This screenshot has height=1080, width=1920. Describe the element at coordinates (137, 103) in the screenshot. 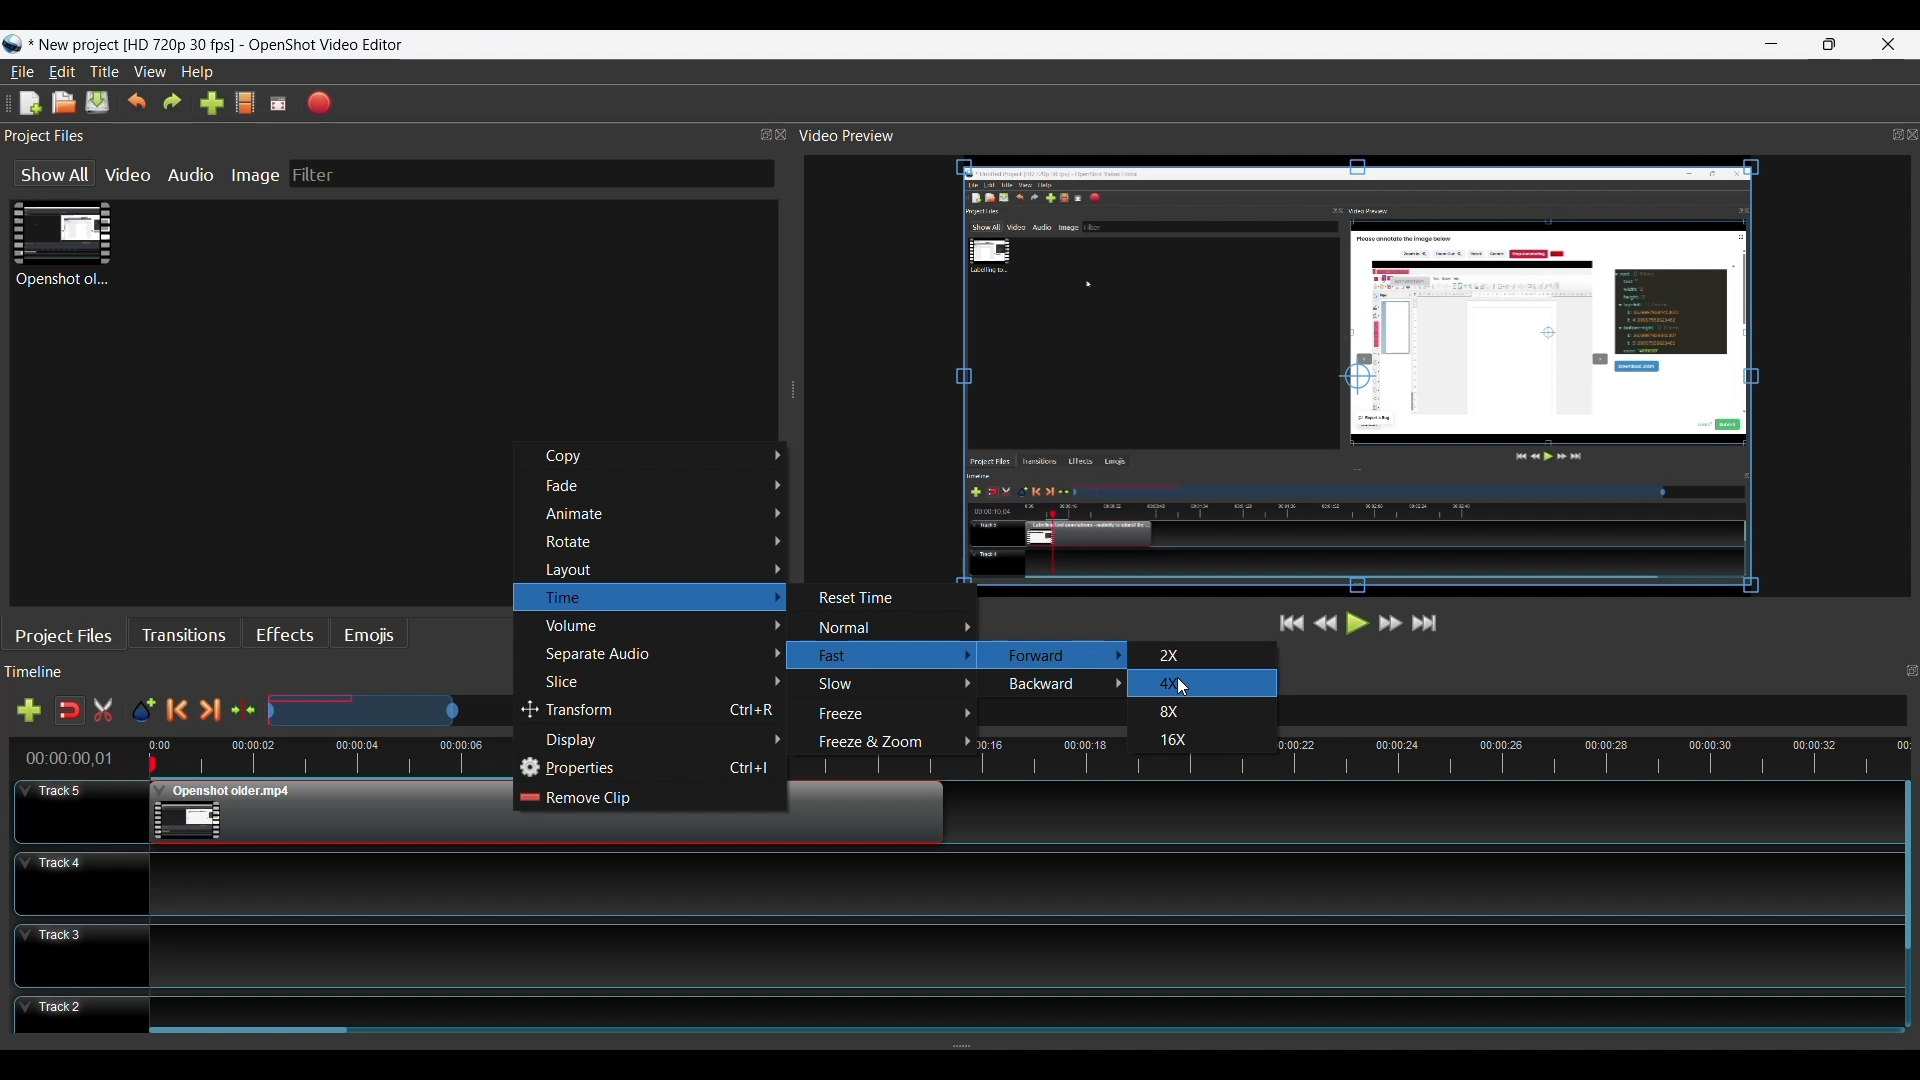

I see `Undo` at that location.